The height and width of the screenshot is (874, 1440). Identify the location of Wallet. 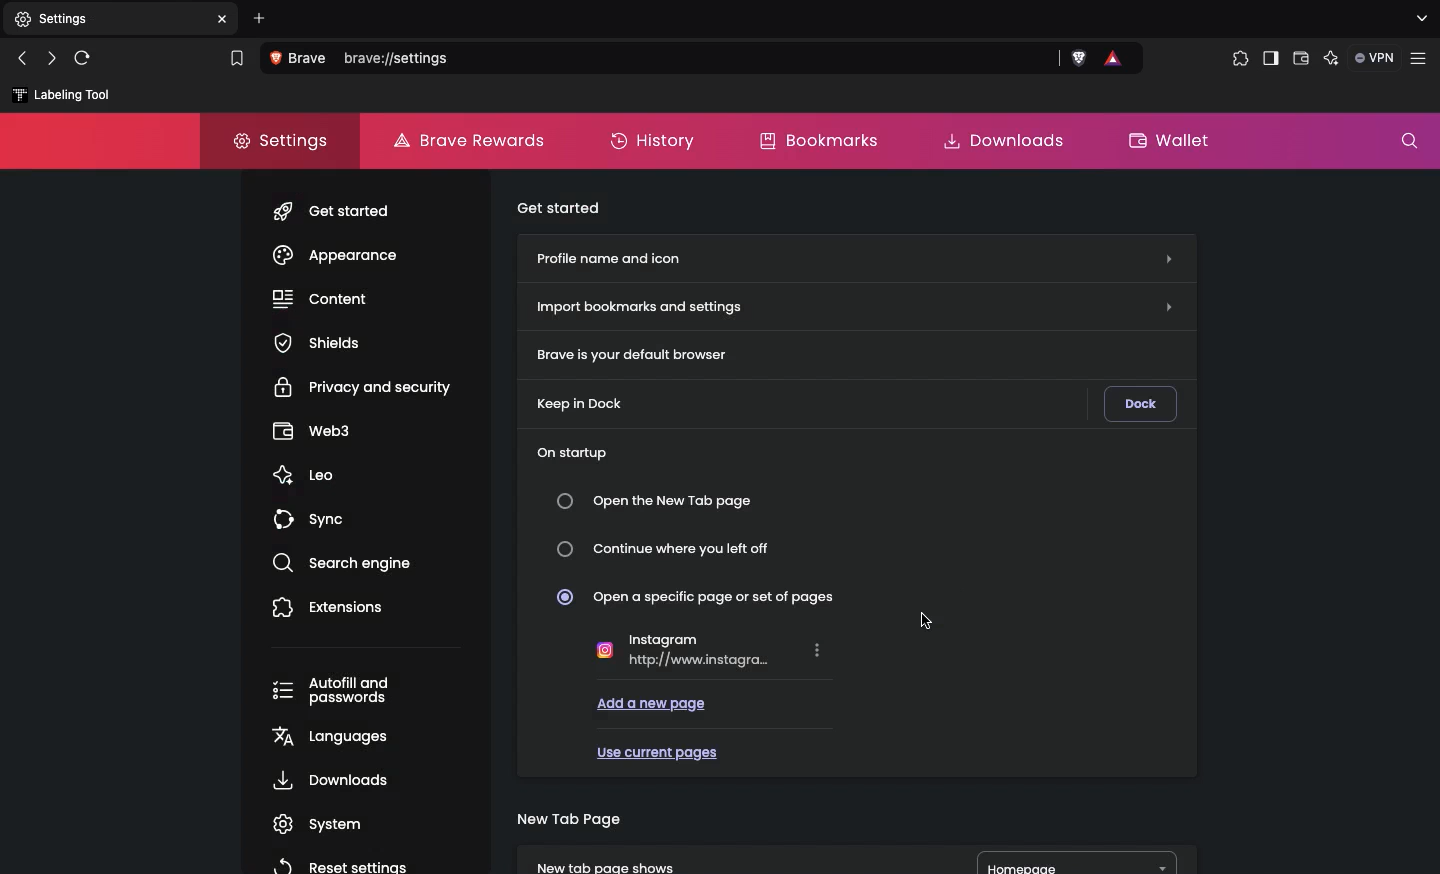
(1301, 61).